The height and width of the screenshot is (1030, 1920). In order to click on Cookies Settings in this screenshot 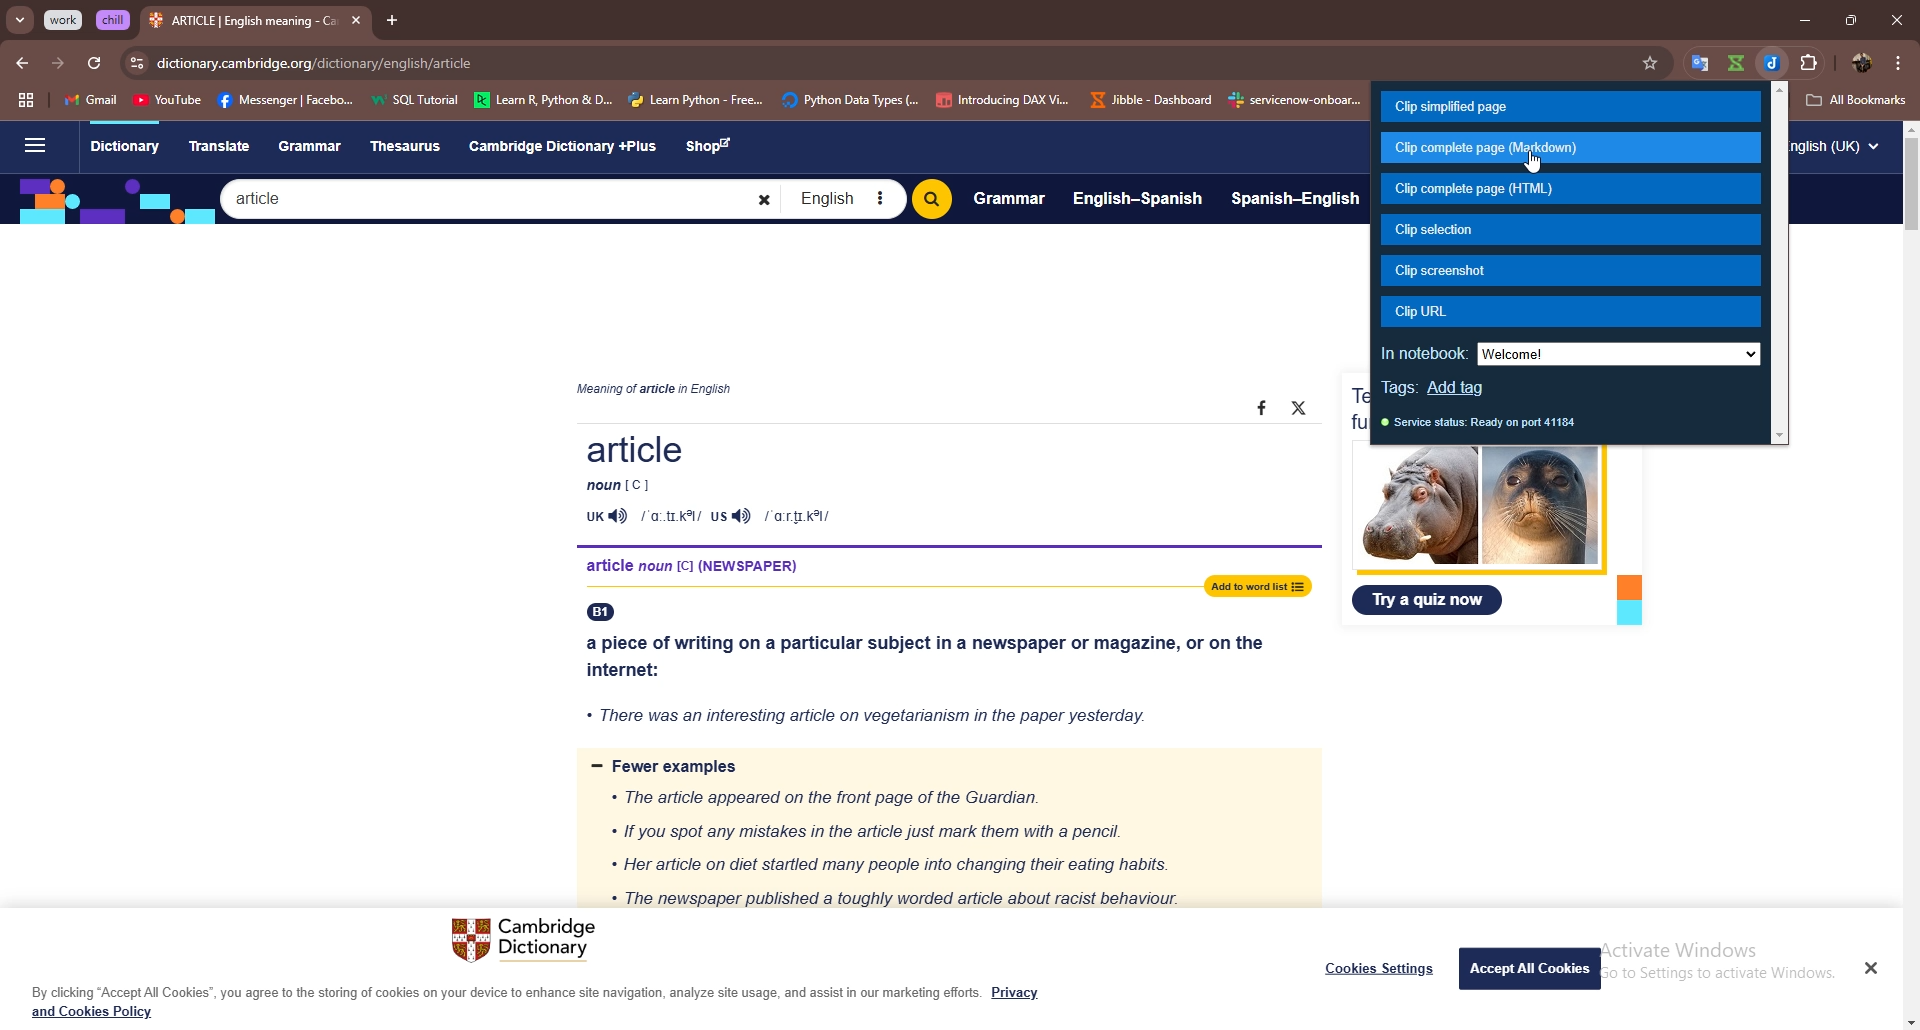, I will do `click(1380, 968)`.